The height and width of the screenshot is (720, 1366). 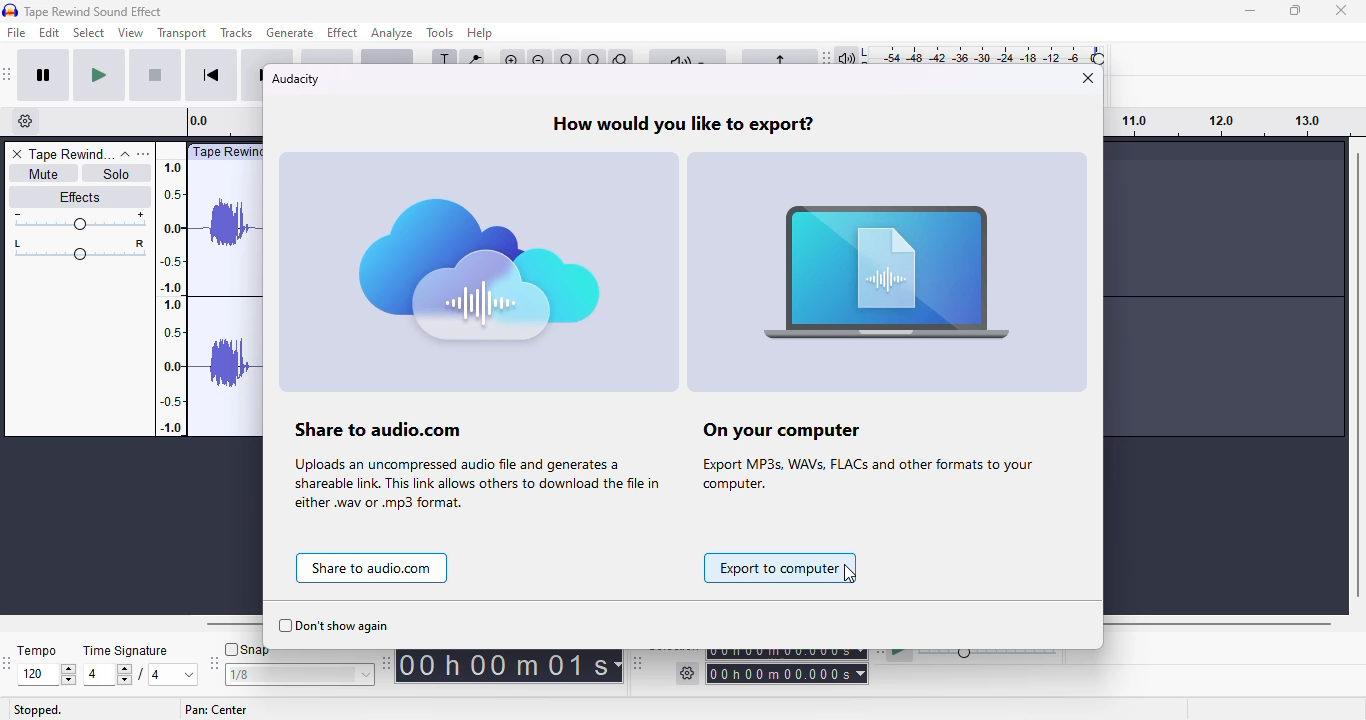 What do you see at coordinates (46, 666) in the screenshot?
I see `tempo` at bounding box center [46, 666].